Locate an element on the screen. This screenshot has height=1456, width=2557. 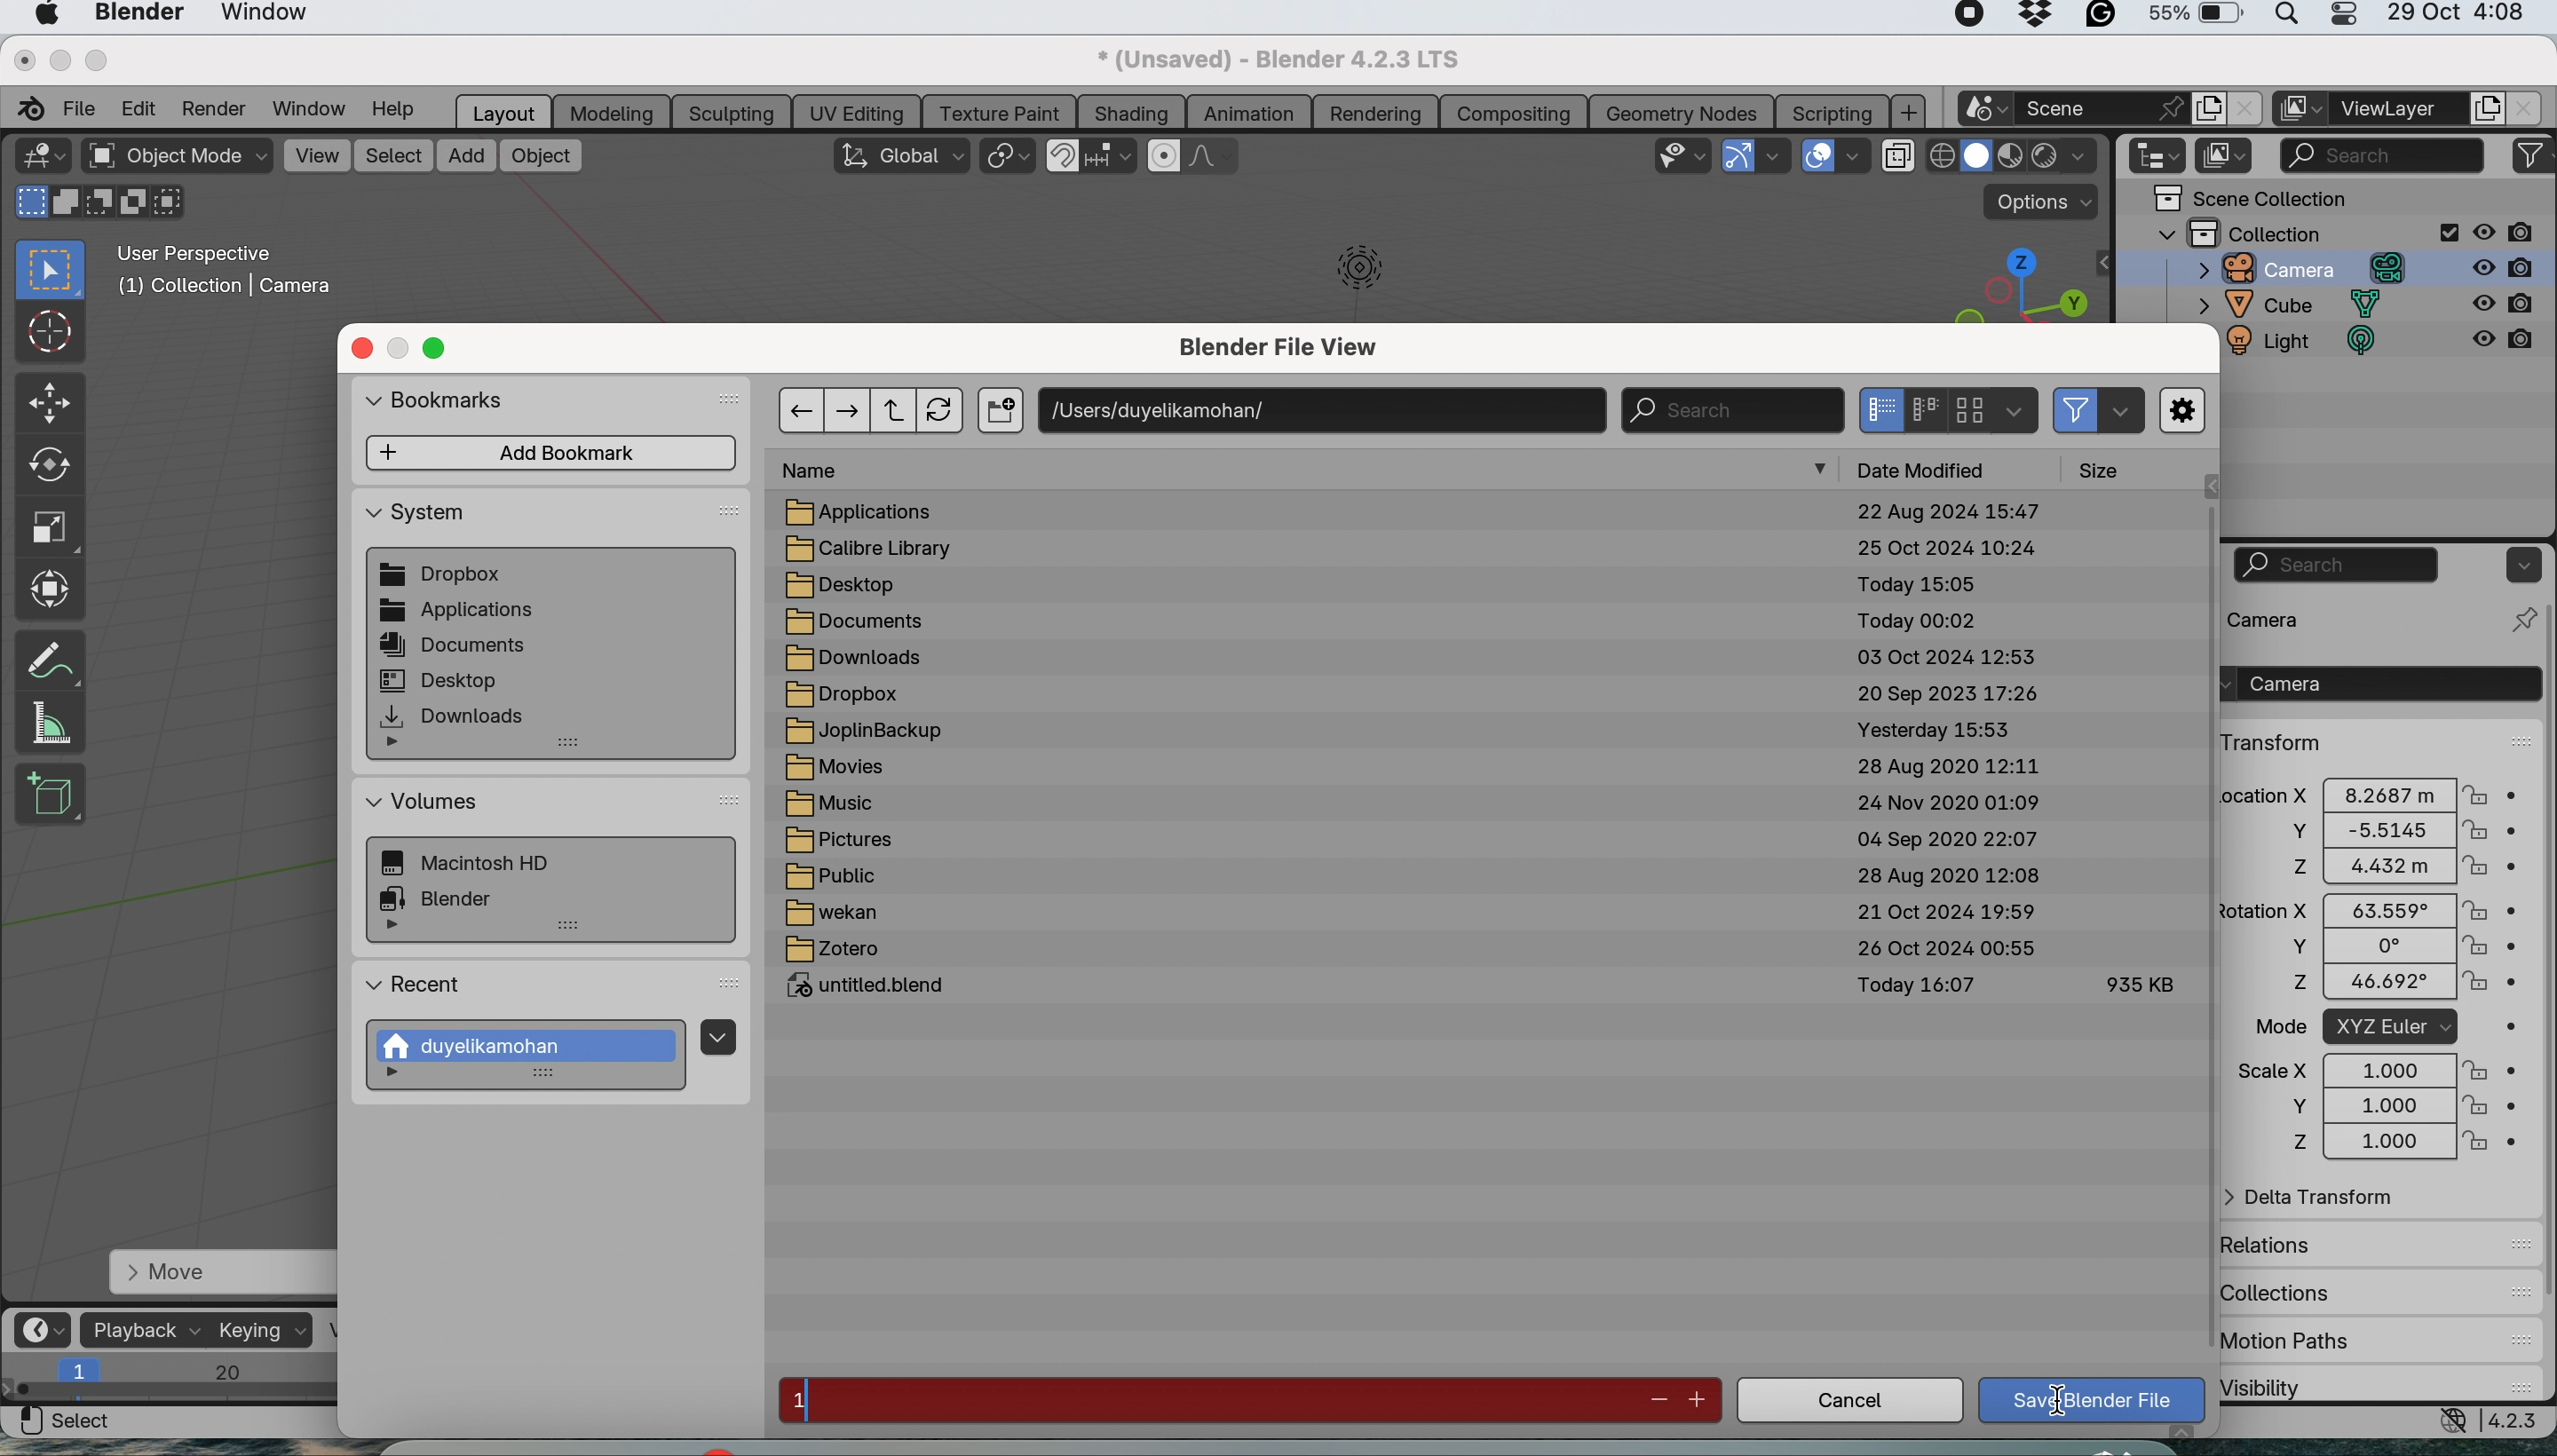
bookmarks is located at coordinates (450, 404).